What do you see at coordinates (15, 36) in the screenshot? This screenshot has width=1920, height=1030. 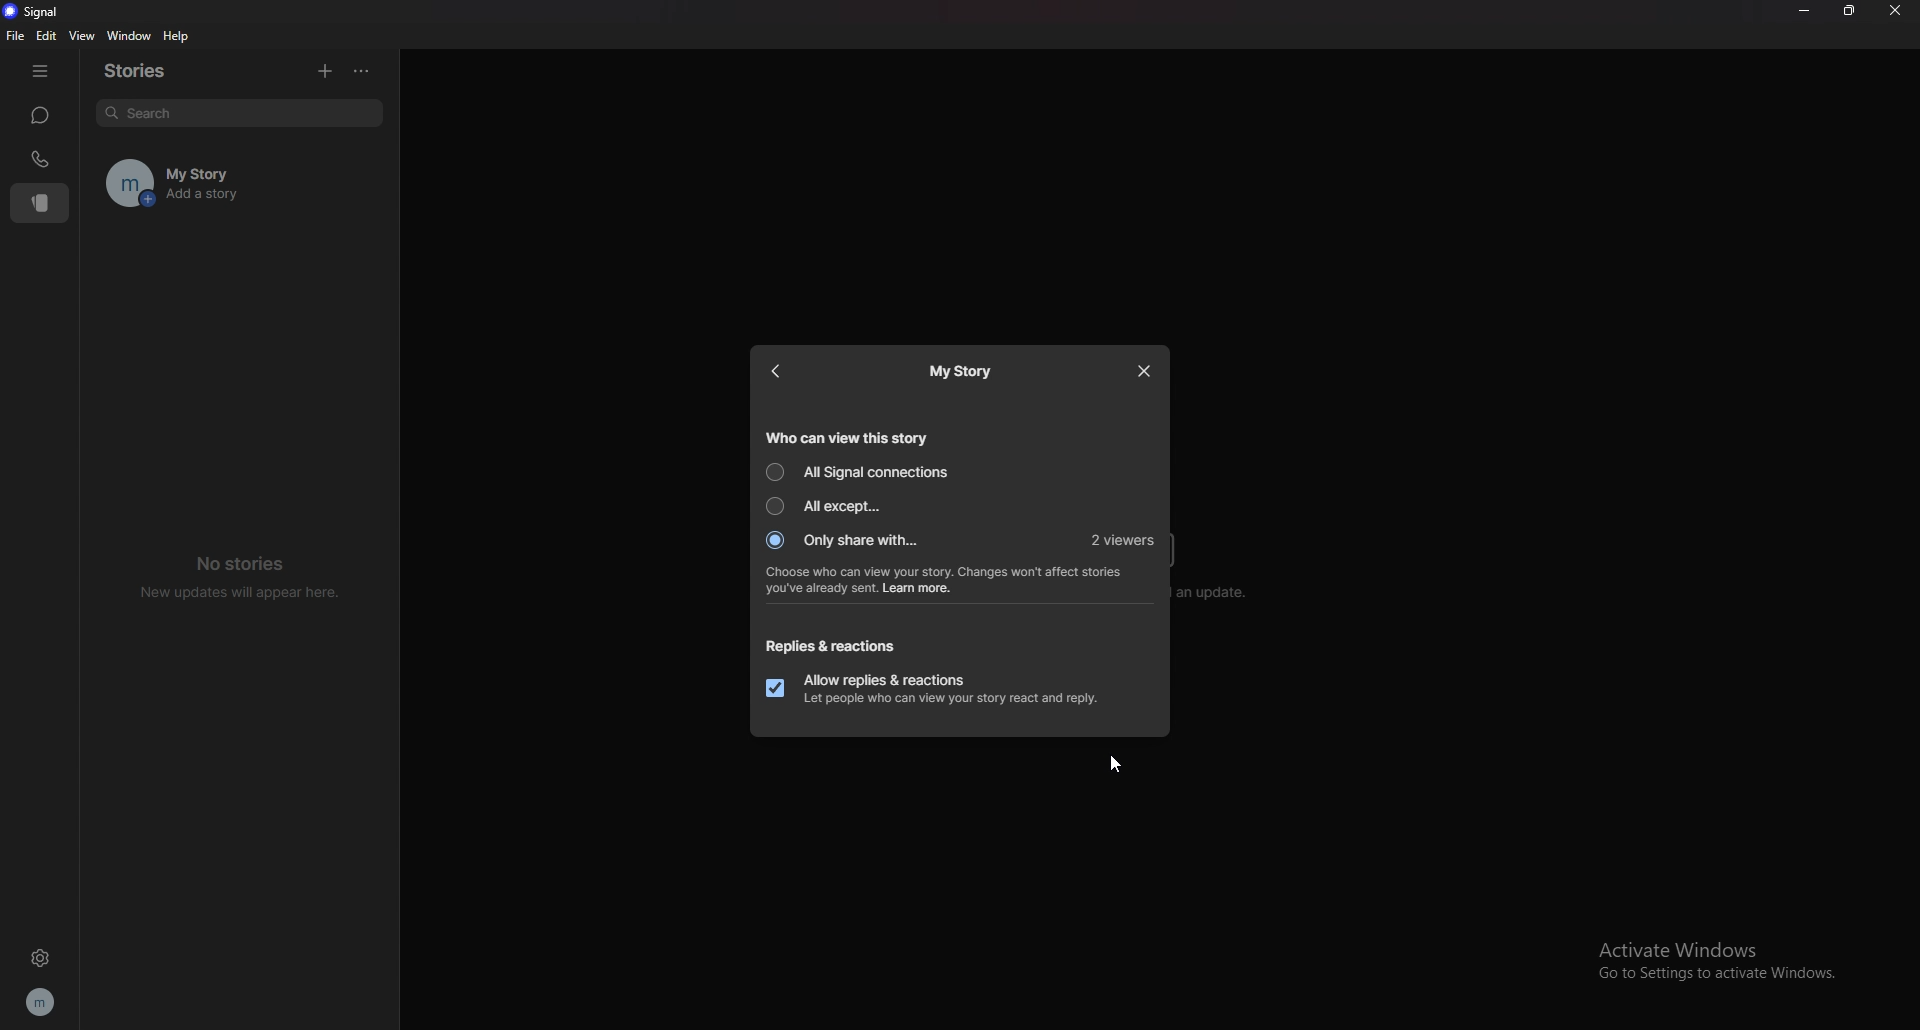 I see `file` at bounding box center [15, 36].